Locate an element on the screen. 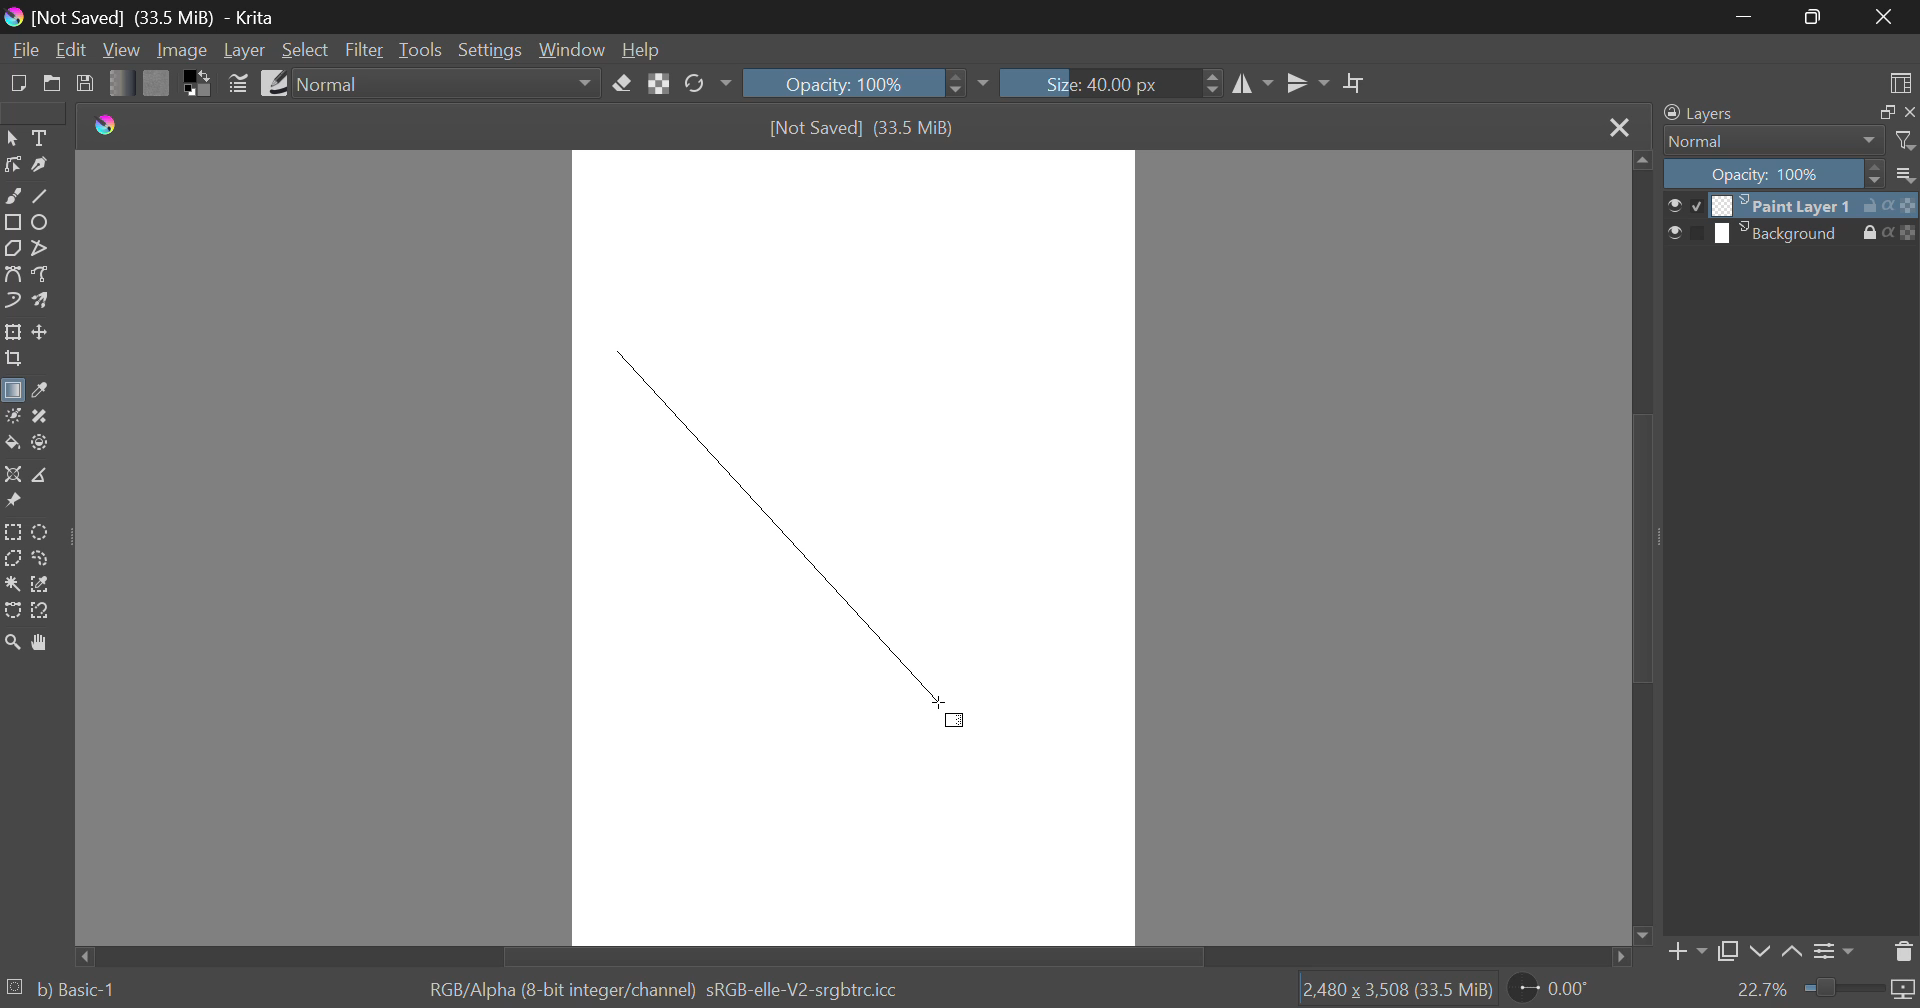  b) Basic-1 is located at coordinates (62, 991).